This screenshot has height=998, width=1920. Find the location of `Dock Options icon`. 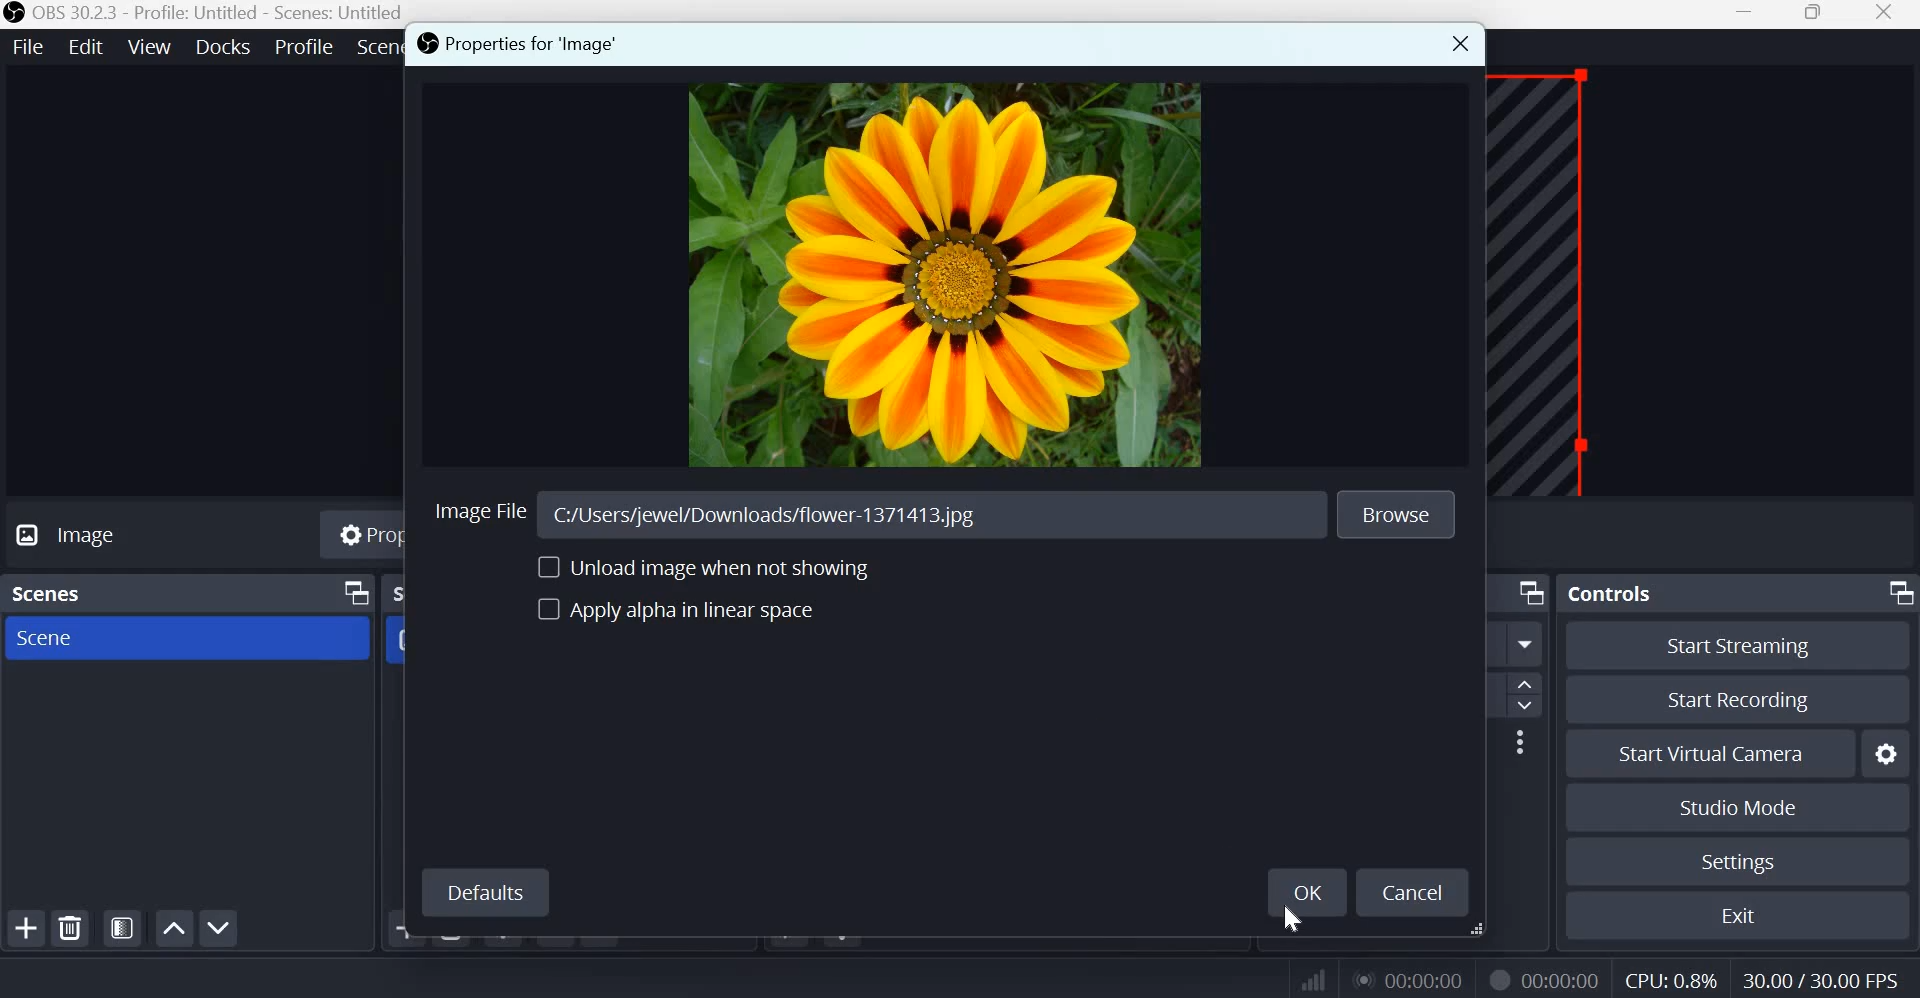

Dock Options icon is located at coordinates (1896, 594).